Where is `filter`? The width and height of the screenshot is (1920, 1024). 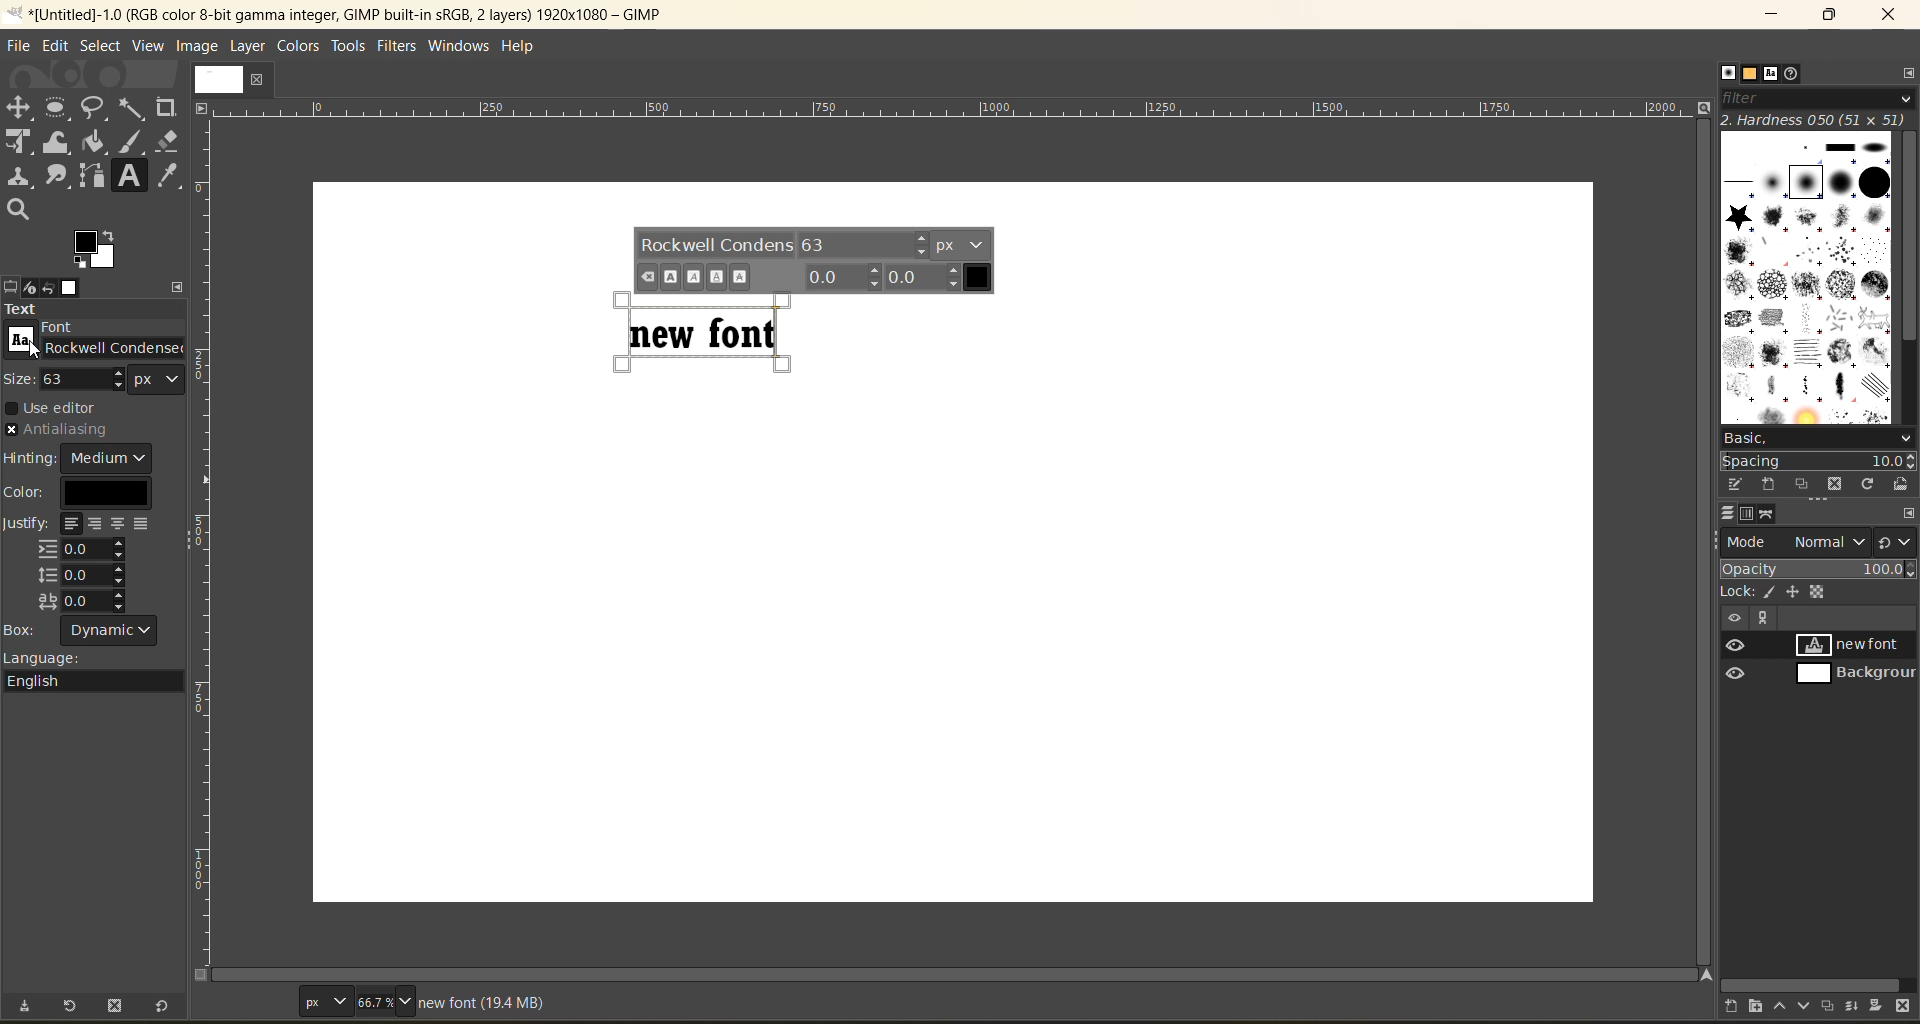
filter is located at coordinates (1820, 97).